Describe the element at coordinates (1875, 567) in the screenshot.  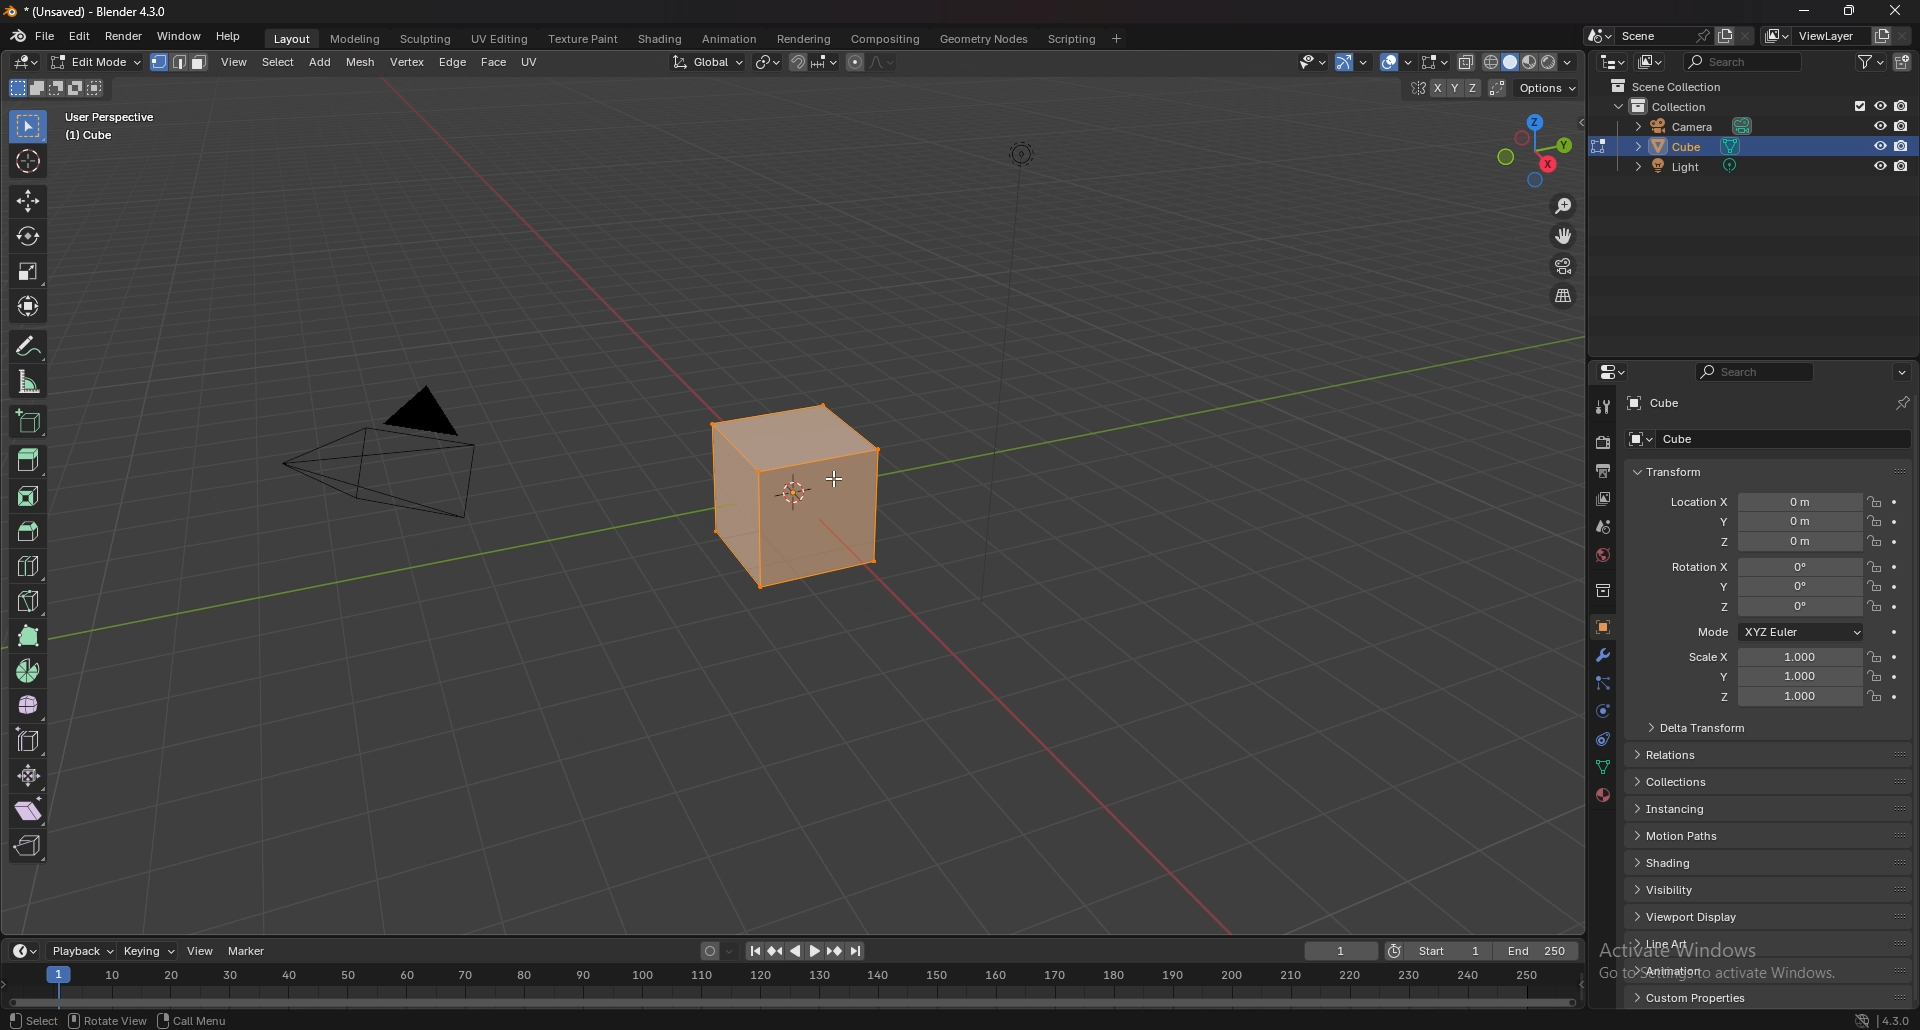
I see `lock location` at that location.